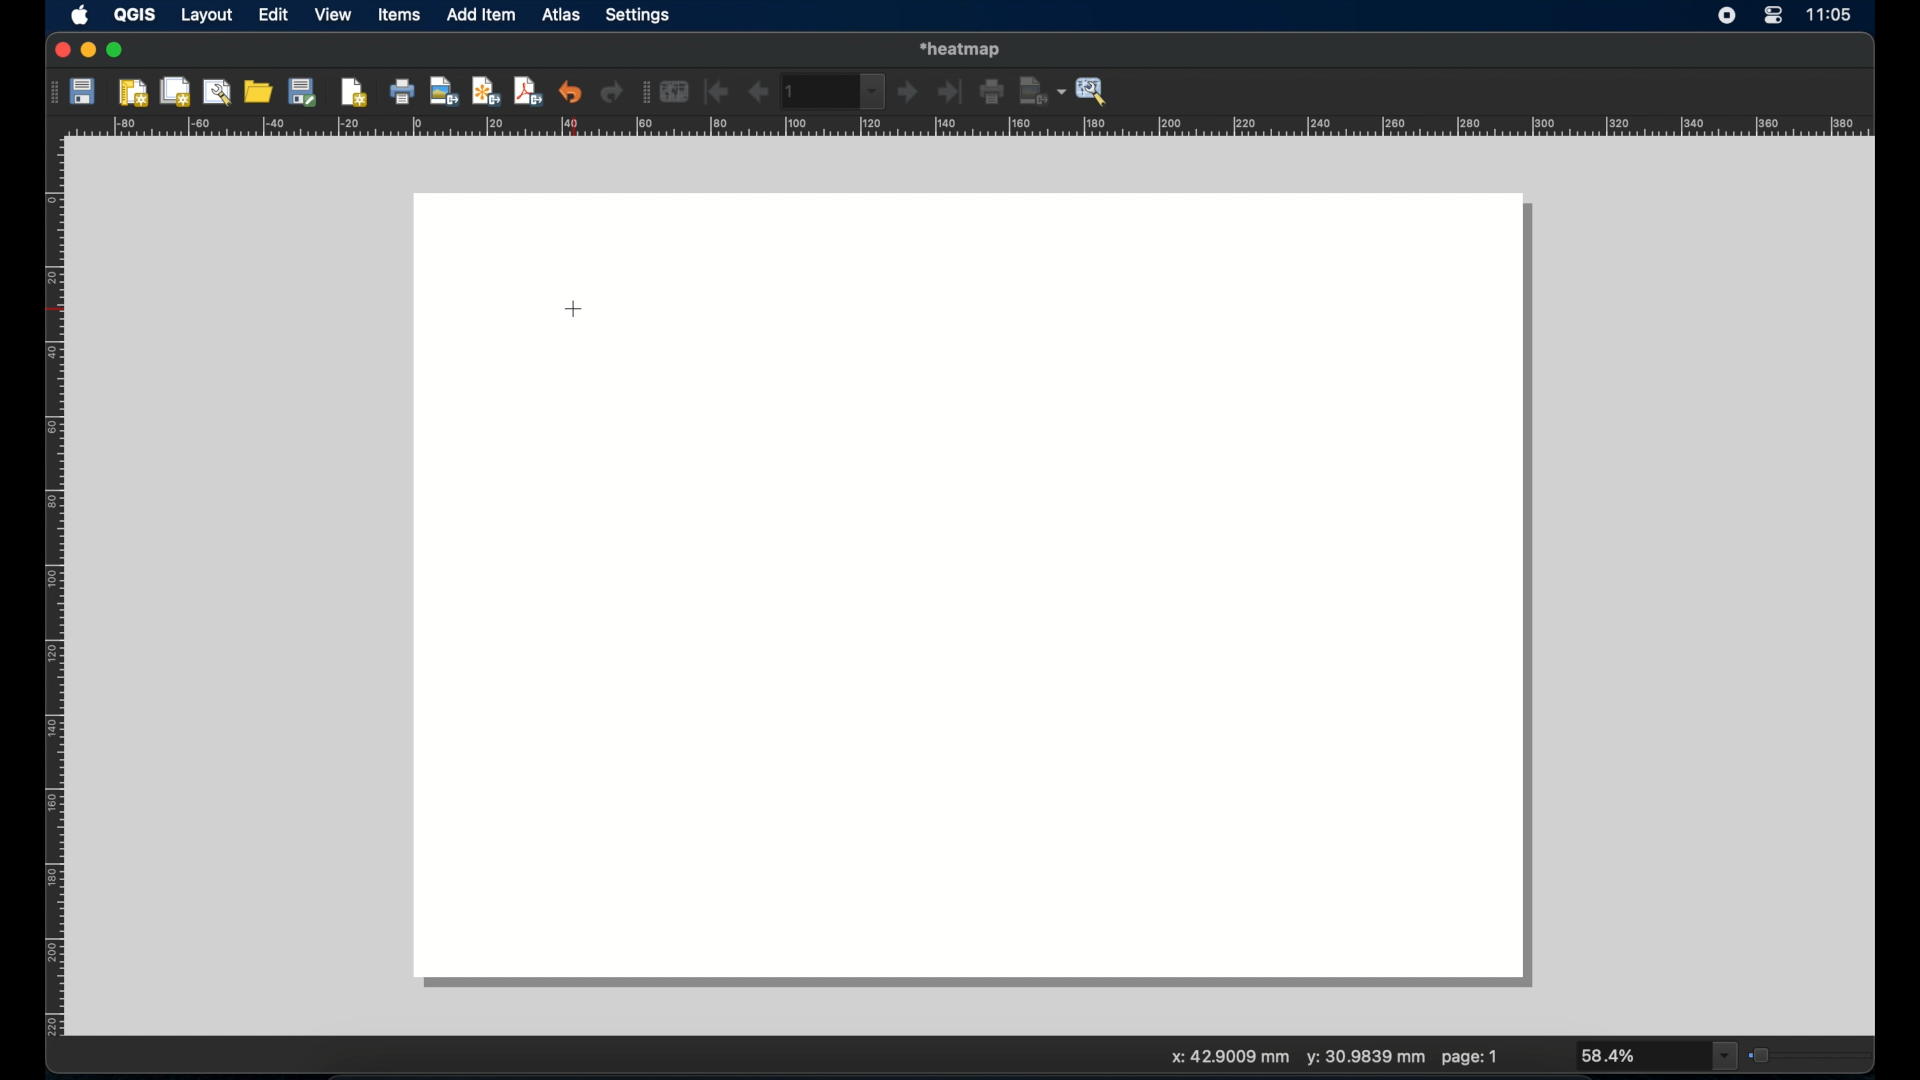 The image size is (1920, 1080). I want to click on atlas toolbar, so click(835, 91).